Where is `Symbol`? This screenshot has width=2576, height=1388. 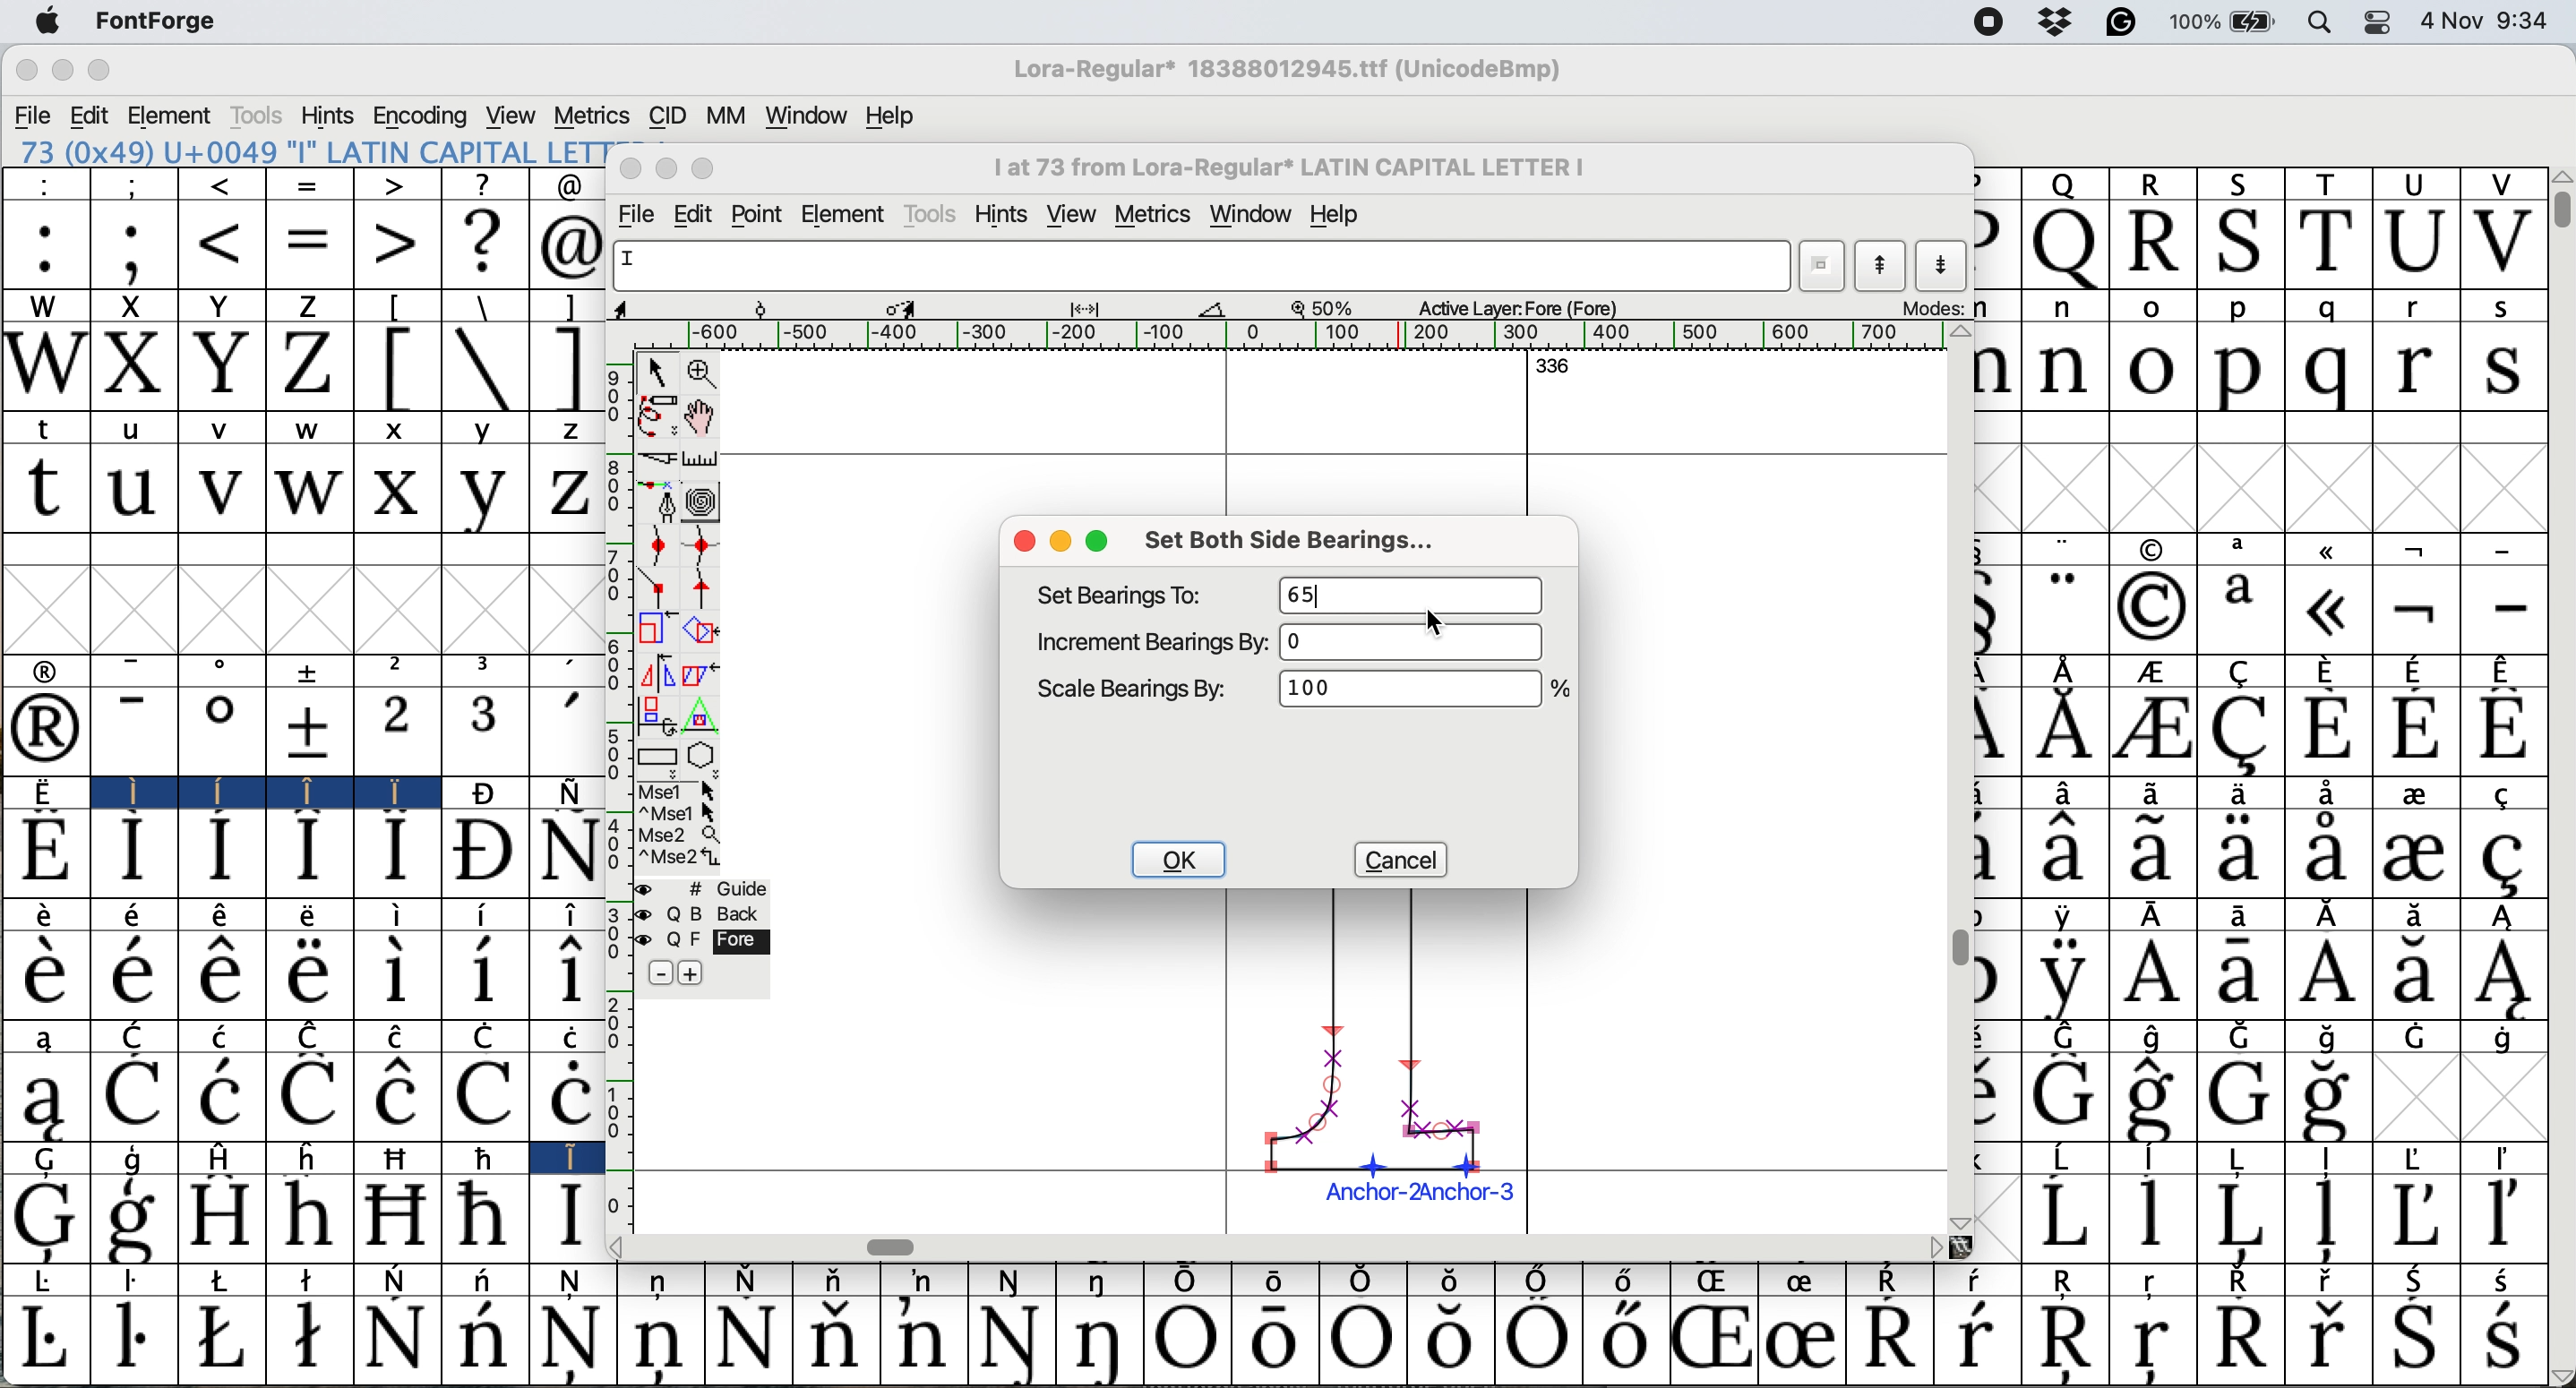 Symbol is located at coordinates (2153, 732).